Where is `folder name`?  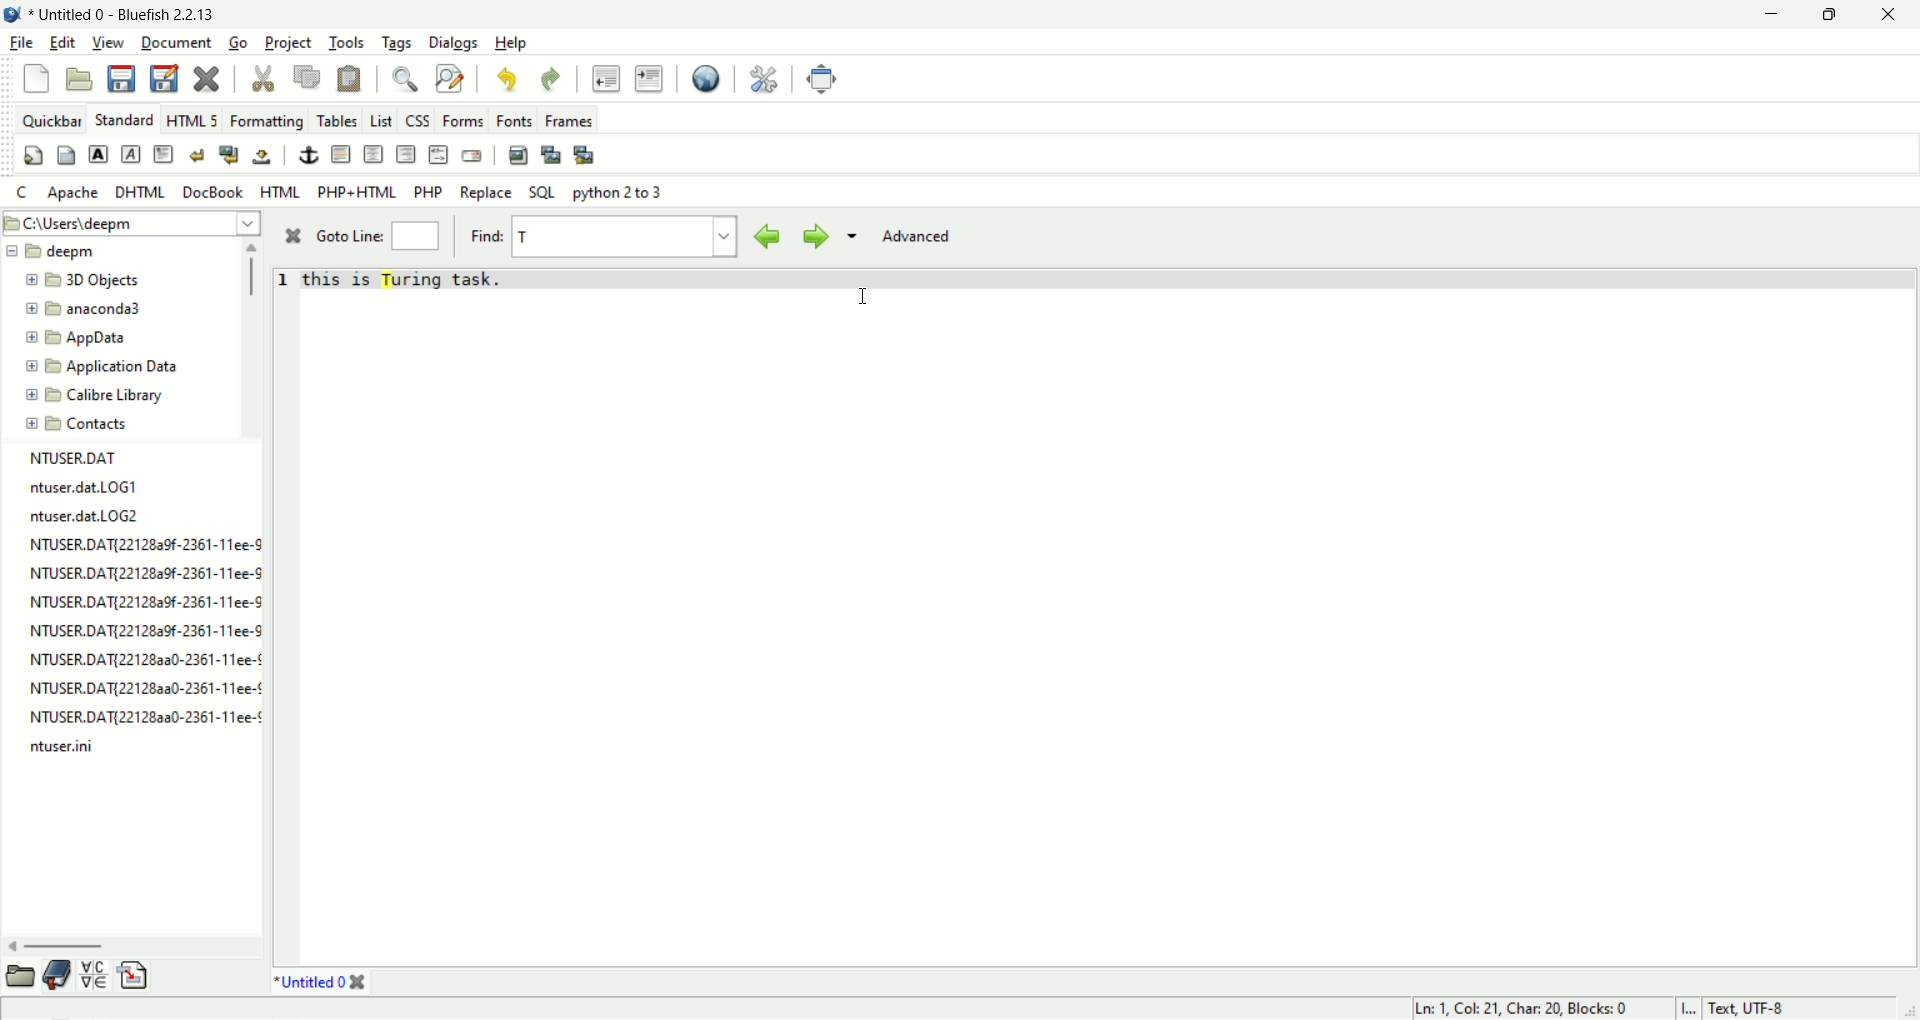
folder name is located at coordinates (105, 367).